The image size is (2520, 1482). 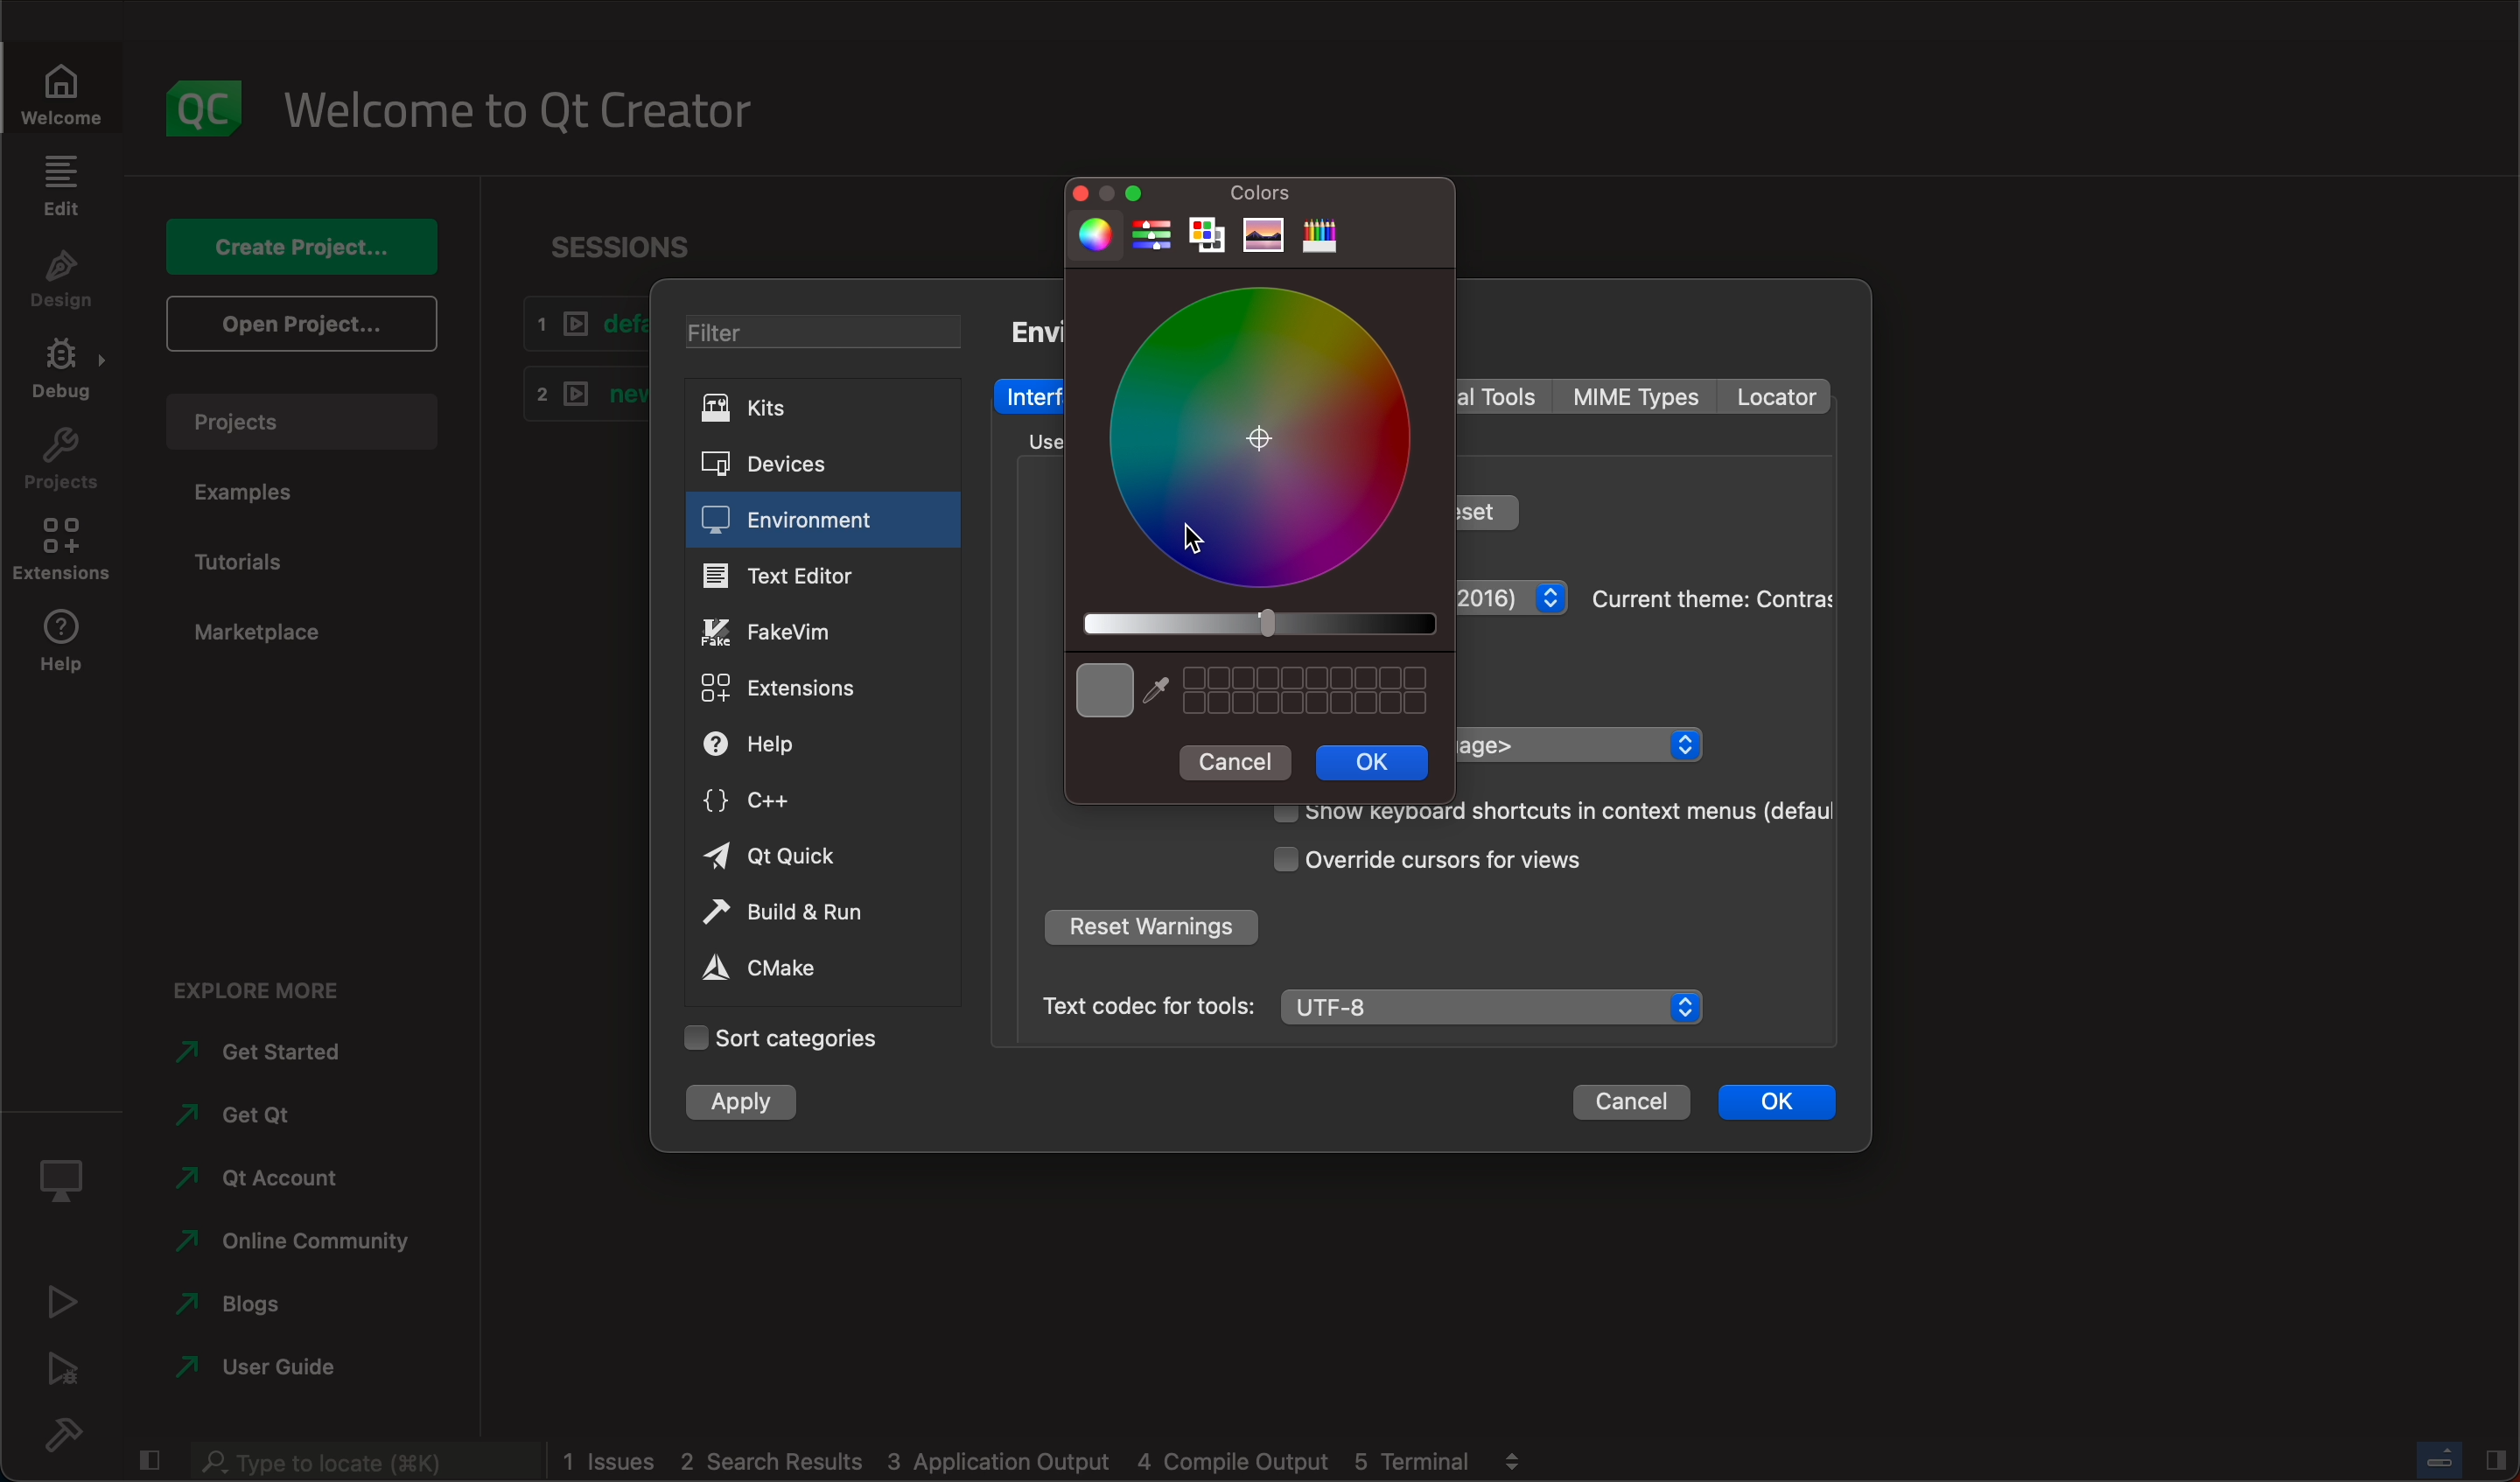 I want to click on color wheel, so click(x=1262, y=435).